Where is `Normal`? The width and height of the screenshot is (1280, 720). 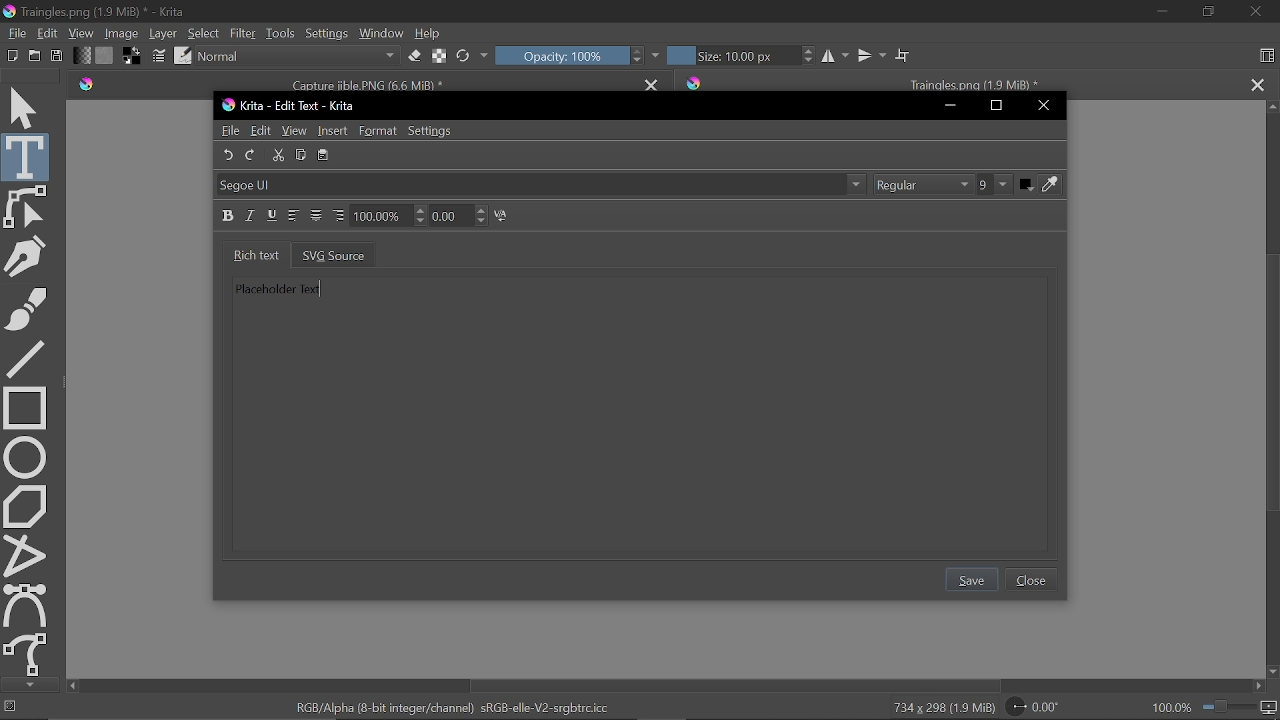
Normal is located at coordinates (300, 57).